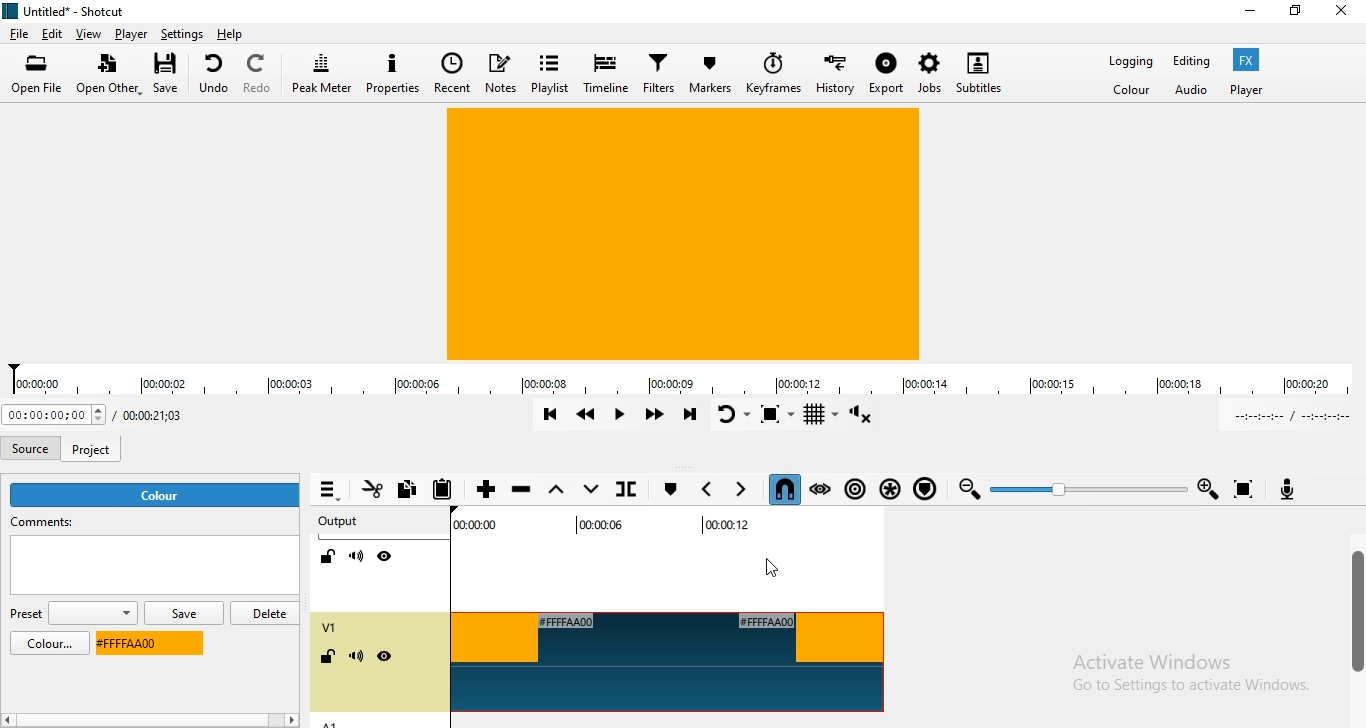  I want to click on Markers, so click(710, 75).